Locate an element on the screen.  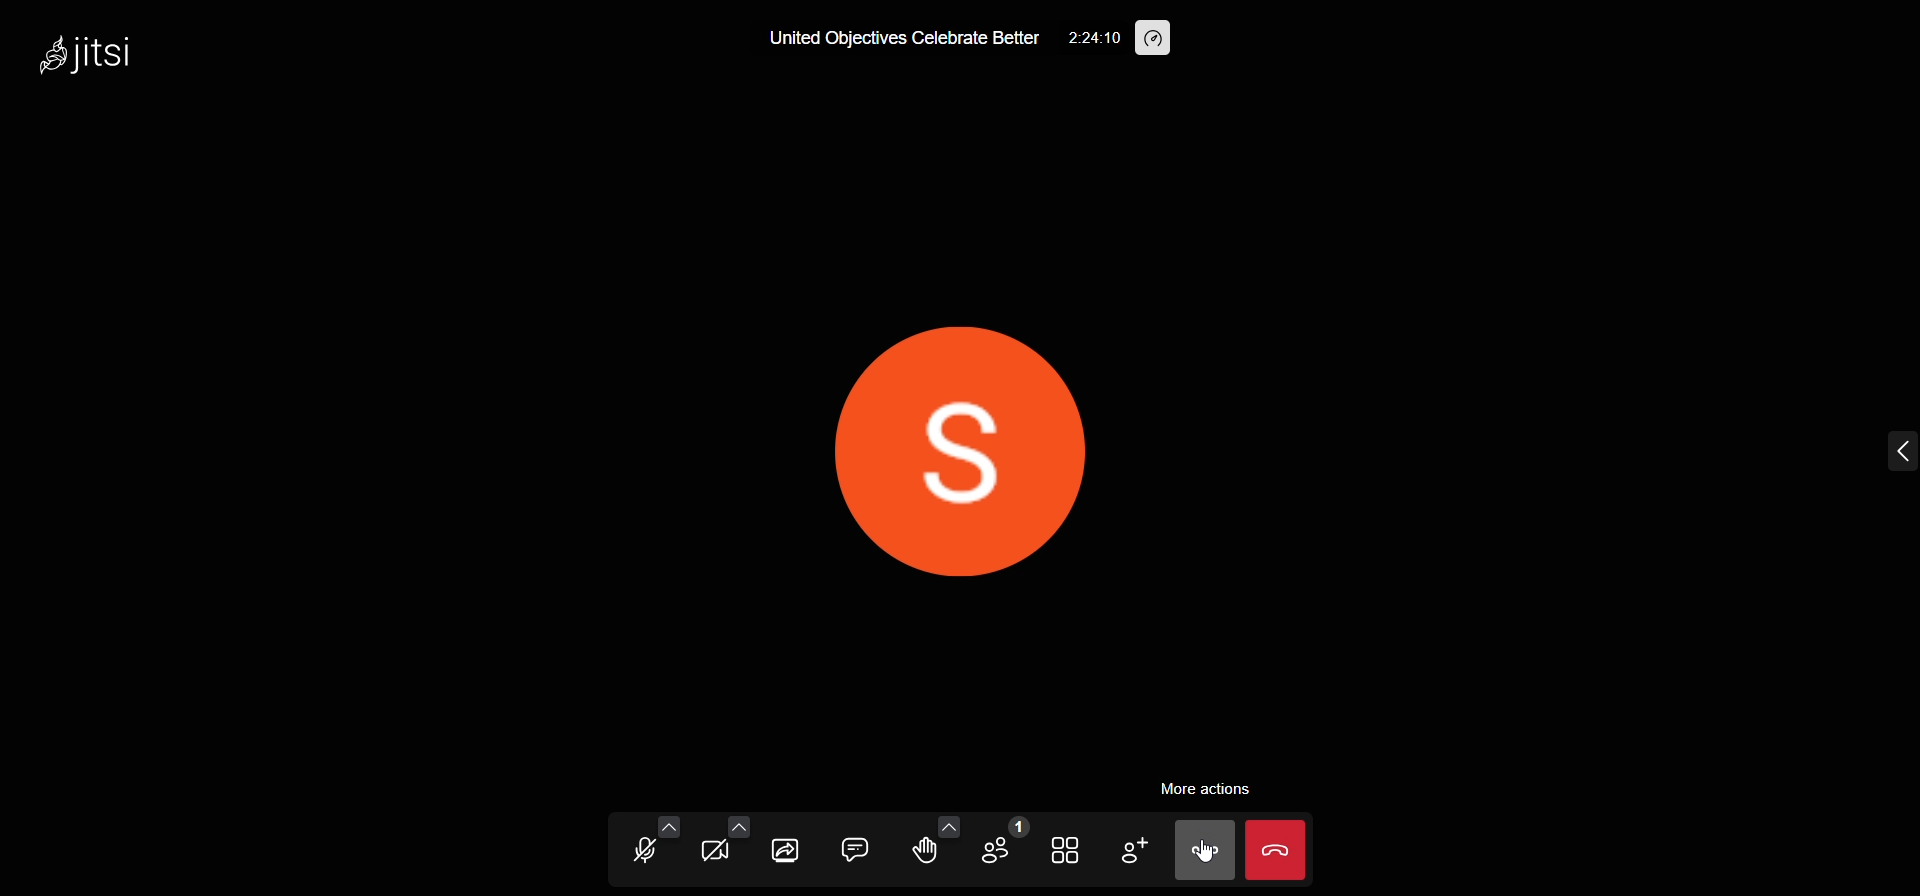
more is located at coordinates (1201, 852).